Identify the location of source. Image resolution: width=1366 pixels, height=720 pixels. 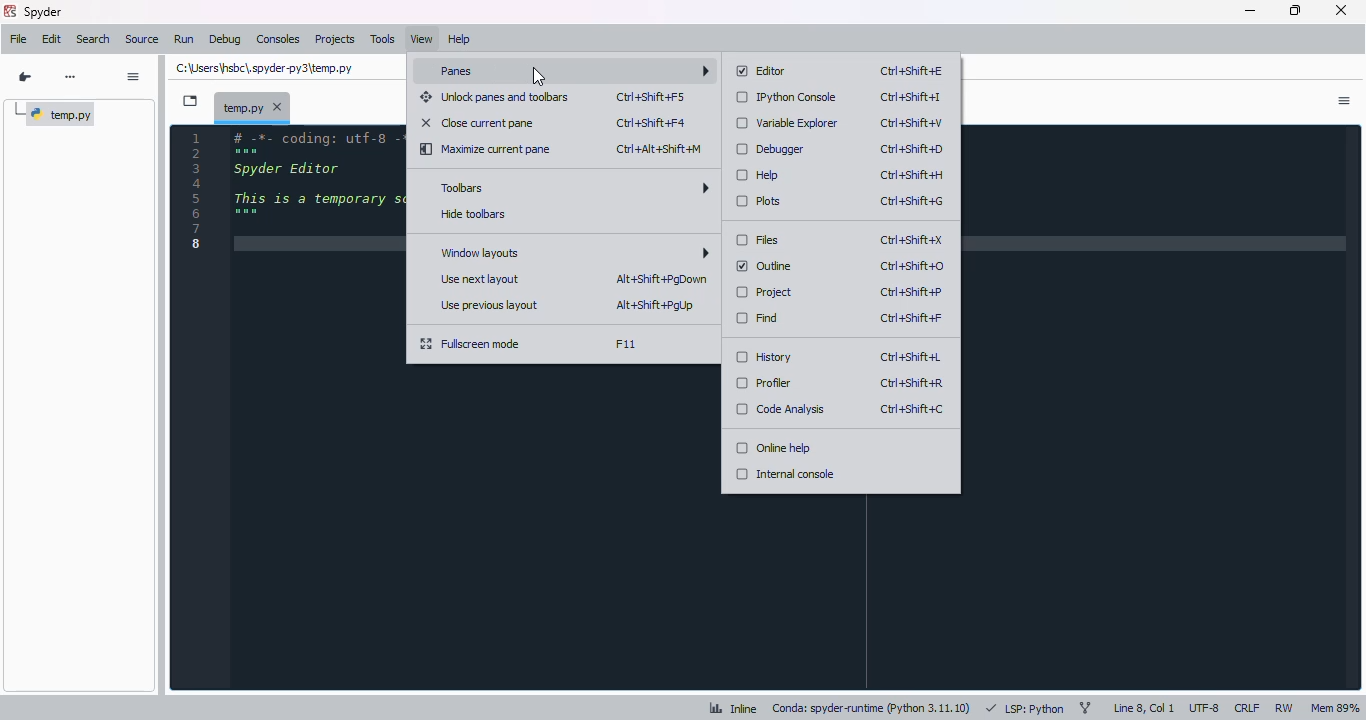
(142, 40).